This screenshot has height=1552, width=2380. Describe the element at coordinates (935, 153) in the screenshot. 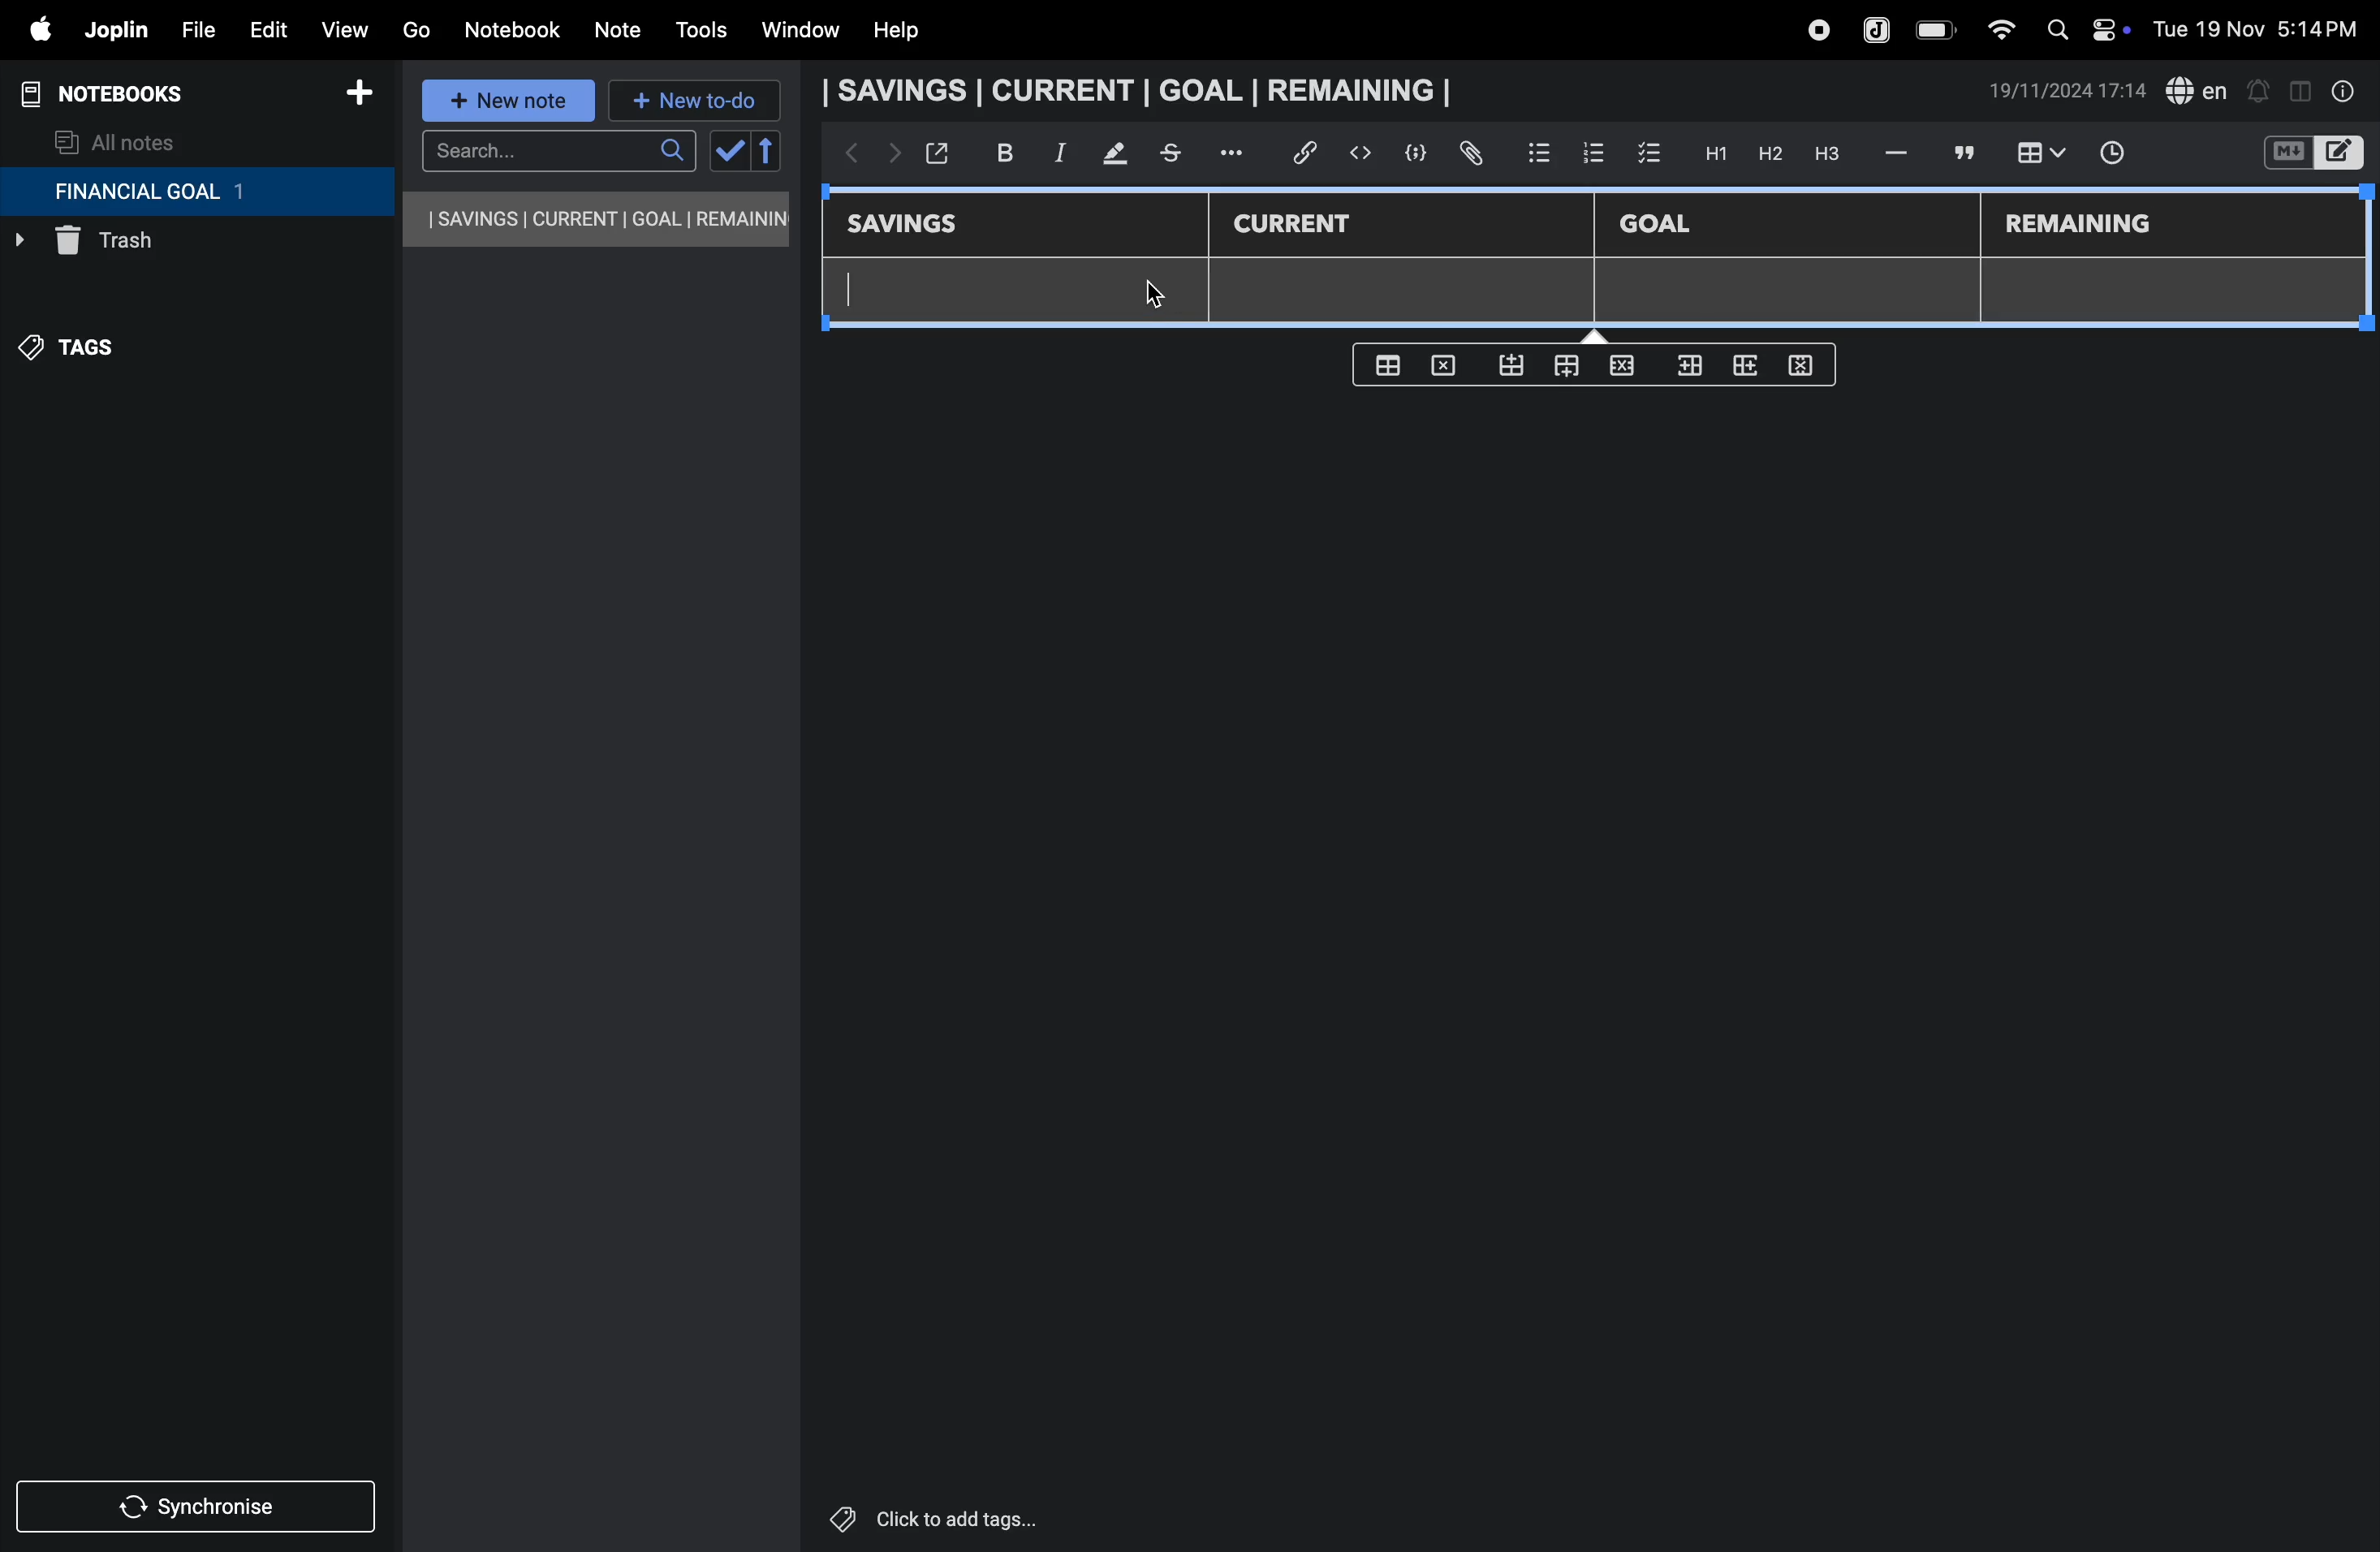

I see `open window` at that location.